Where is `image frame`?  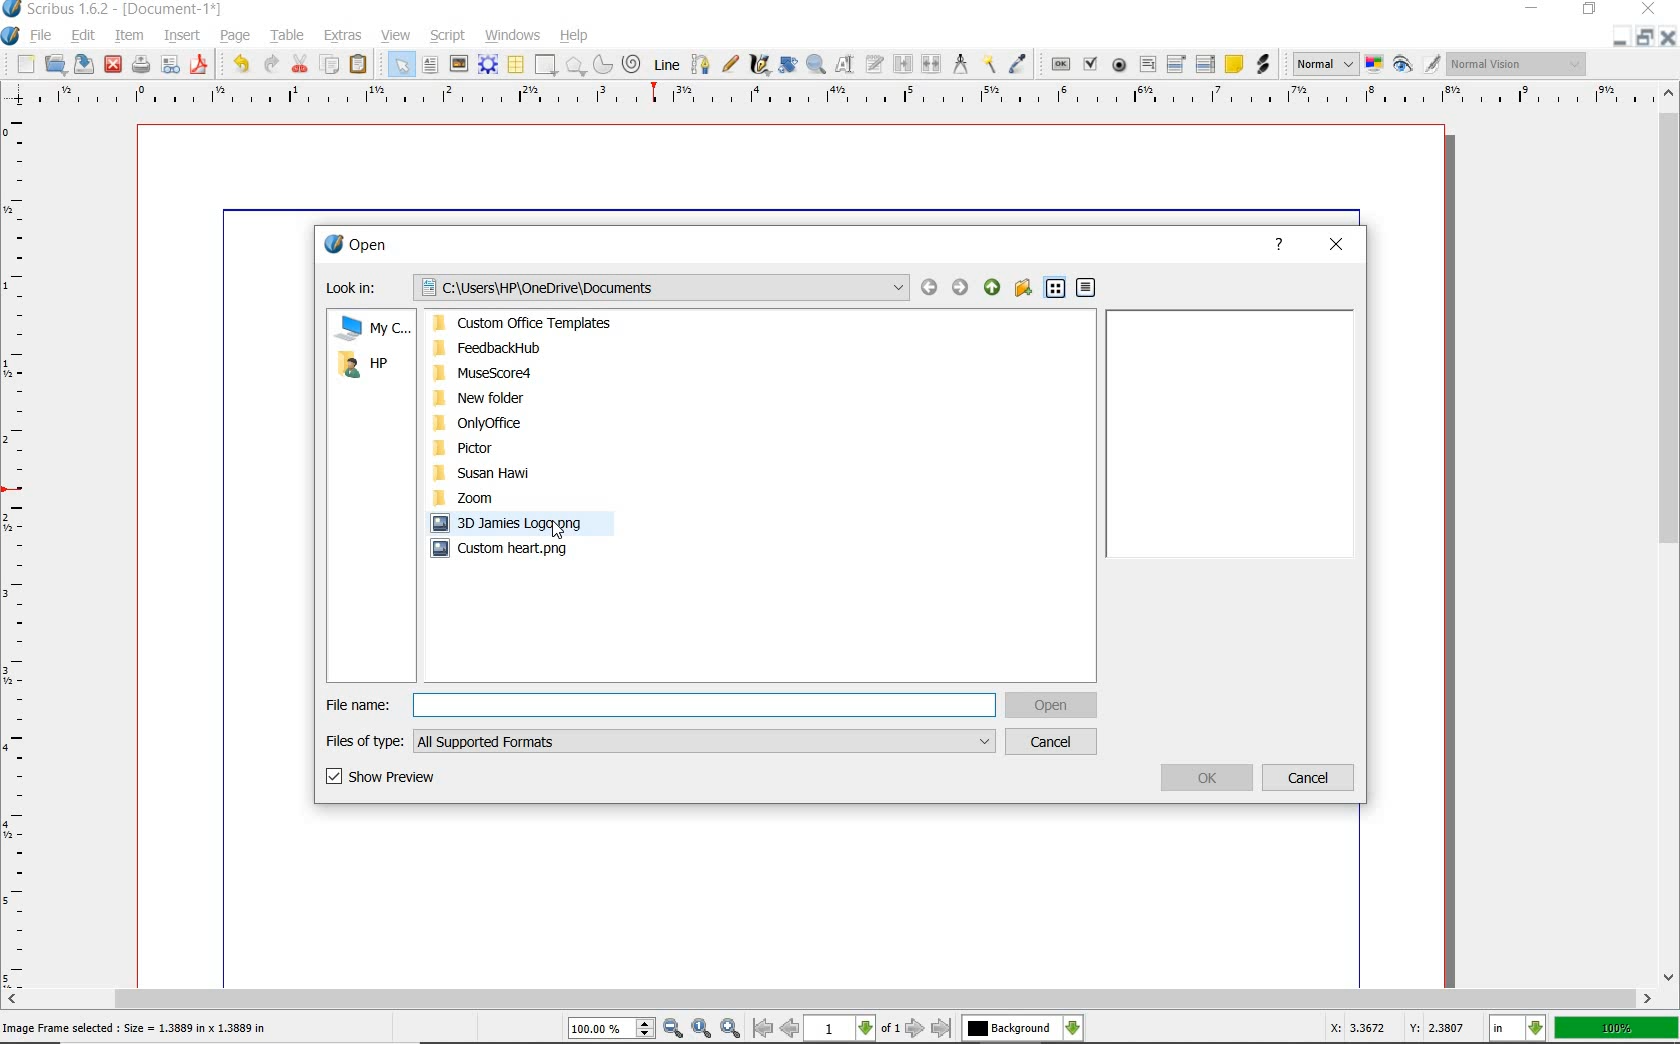
image frame is located at coordinates (458, 65).